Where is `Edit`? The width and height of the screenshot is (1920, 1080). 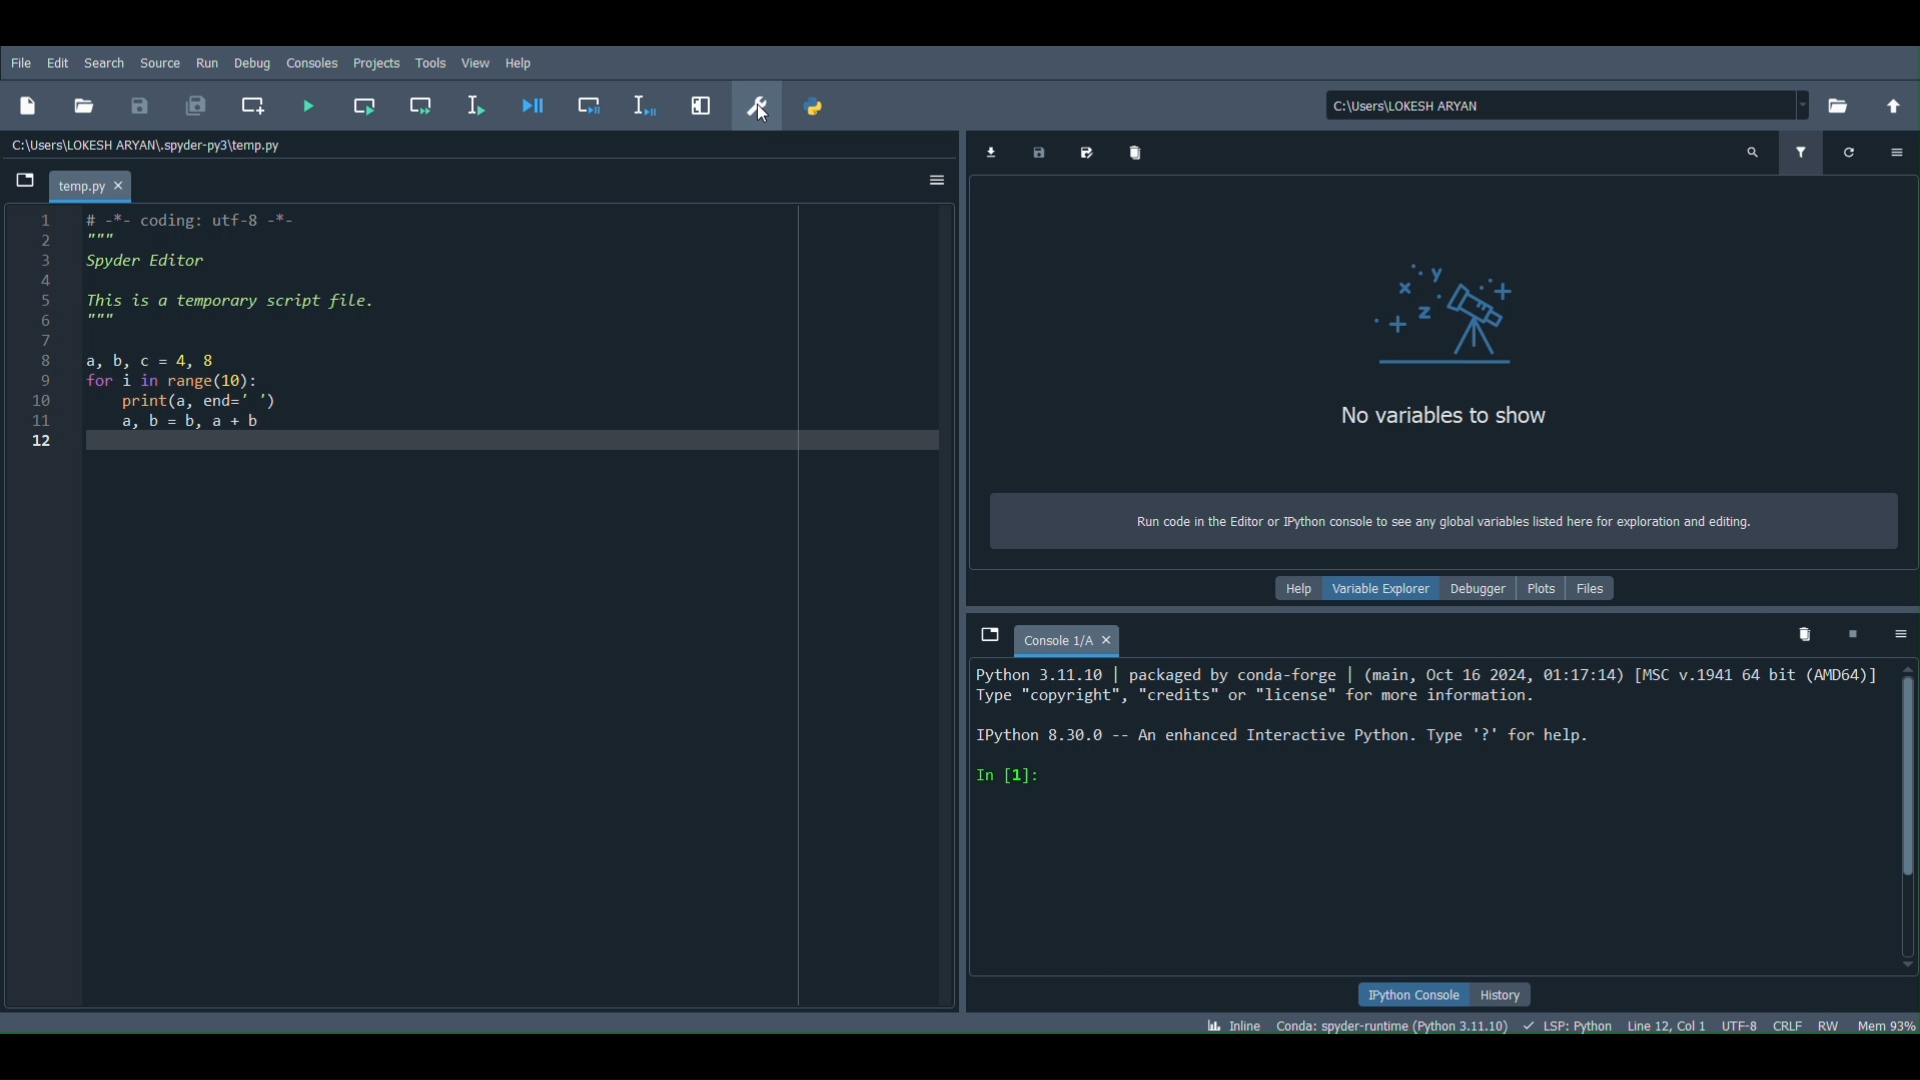 Edit is located at coordinates (60, 61).